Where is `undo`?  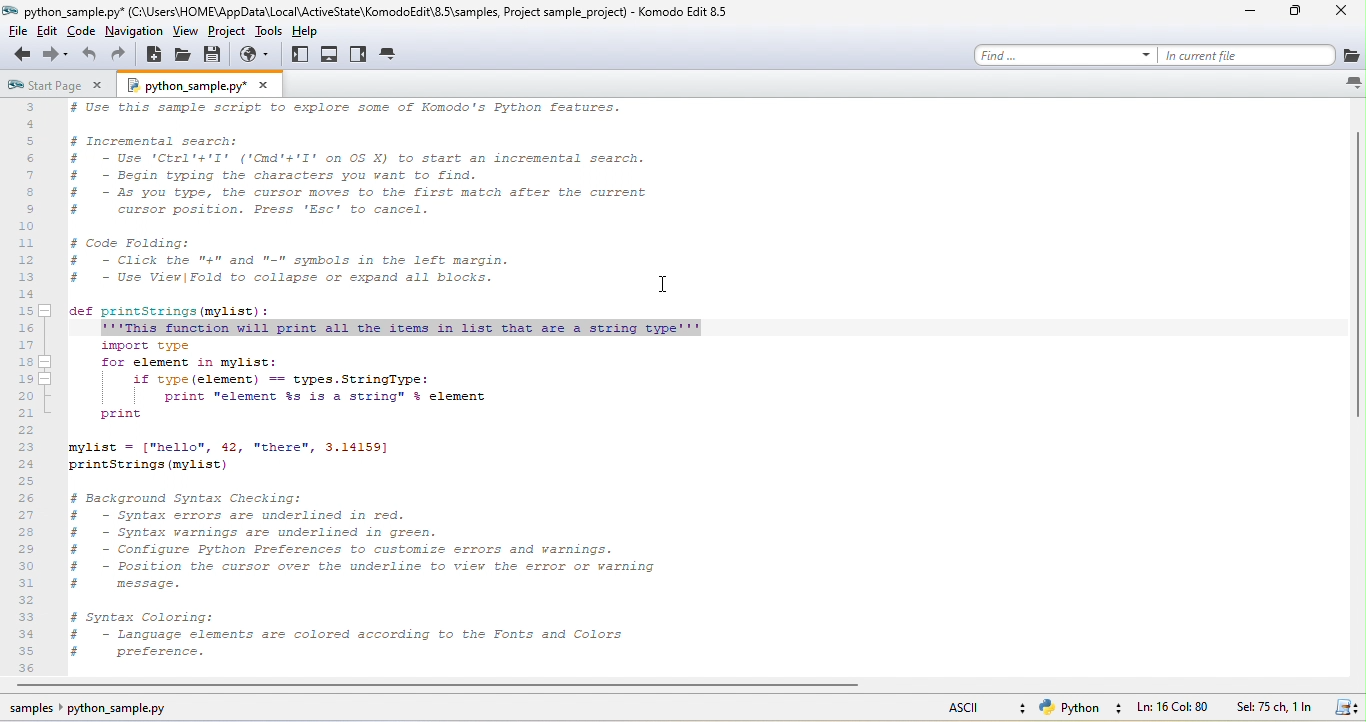 undo is located at coordinates (88, 56).